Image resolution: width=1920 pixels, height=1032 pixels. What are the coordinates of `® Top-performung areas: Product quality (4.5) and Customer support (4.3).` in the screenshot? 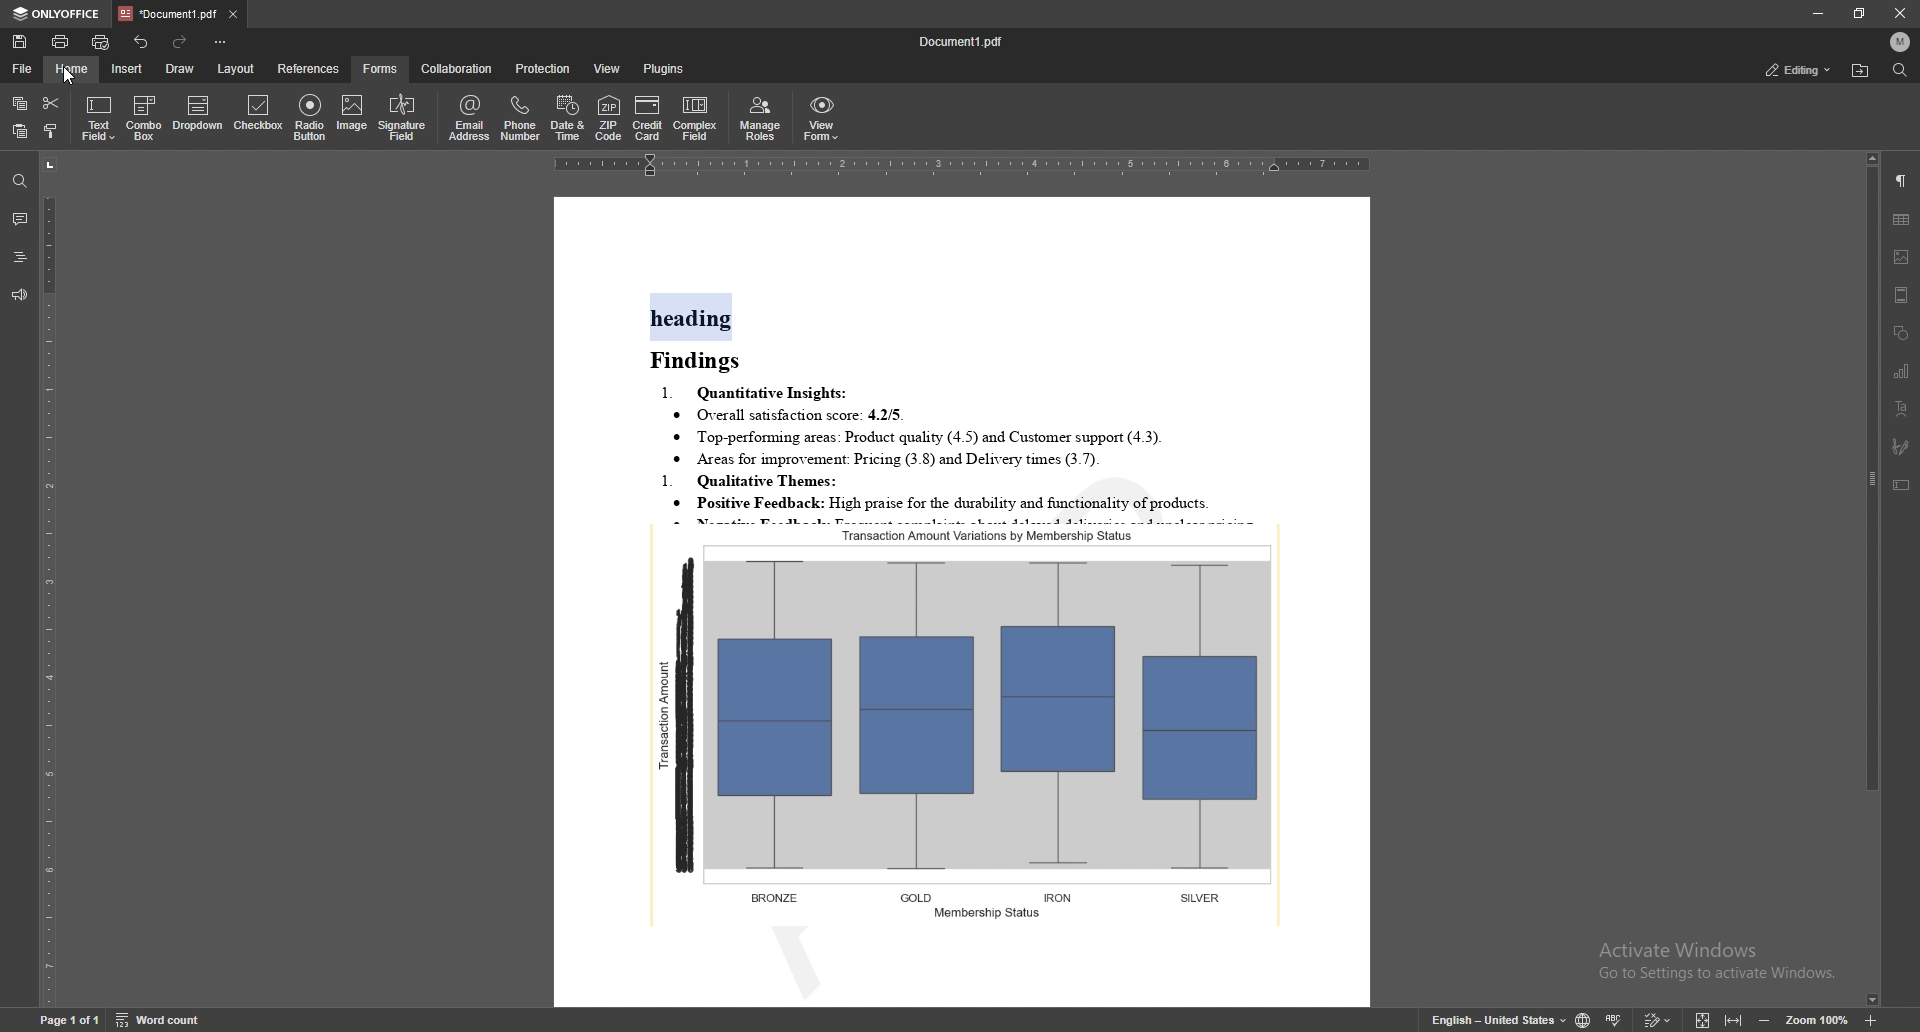 It's located at (926, 438).